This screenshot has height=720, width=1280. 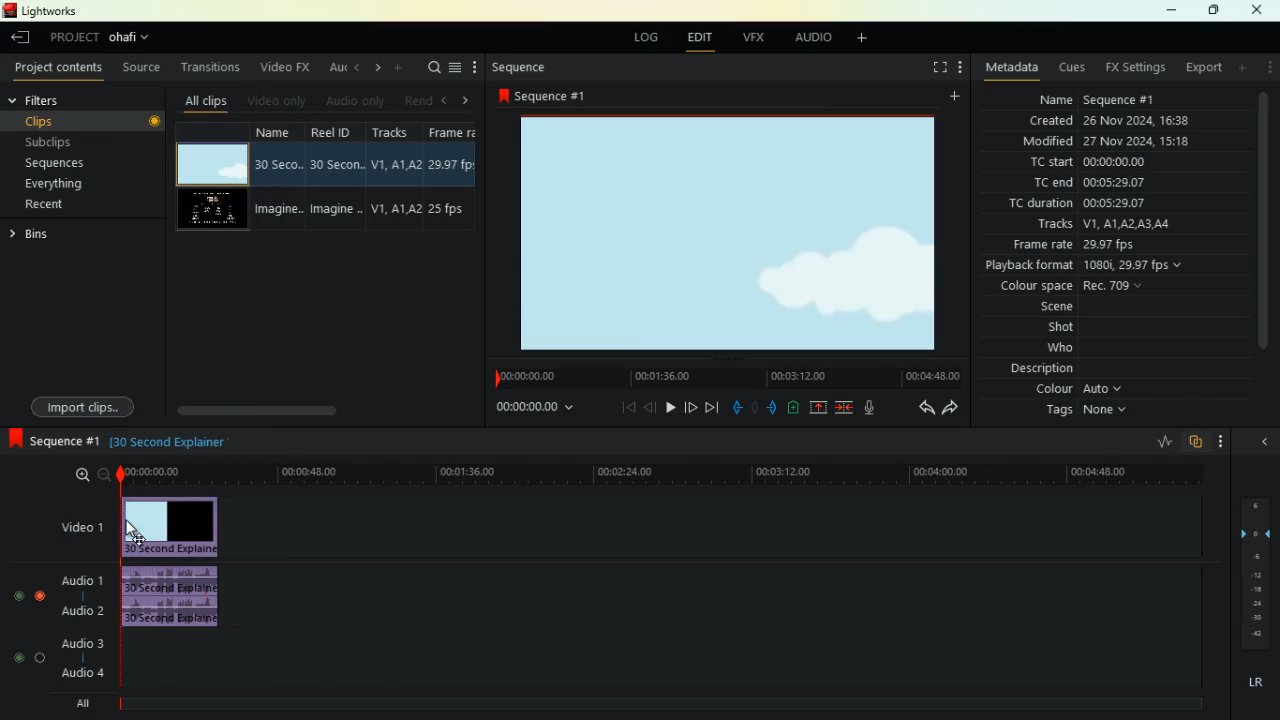 What do you see at coordinates (416, 100) in the screenshot?
I see `rend` at bounding box center [416, 100].